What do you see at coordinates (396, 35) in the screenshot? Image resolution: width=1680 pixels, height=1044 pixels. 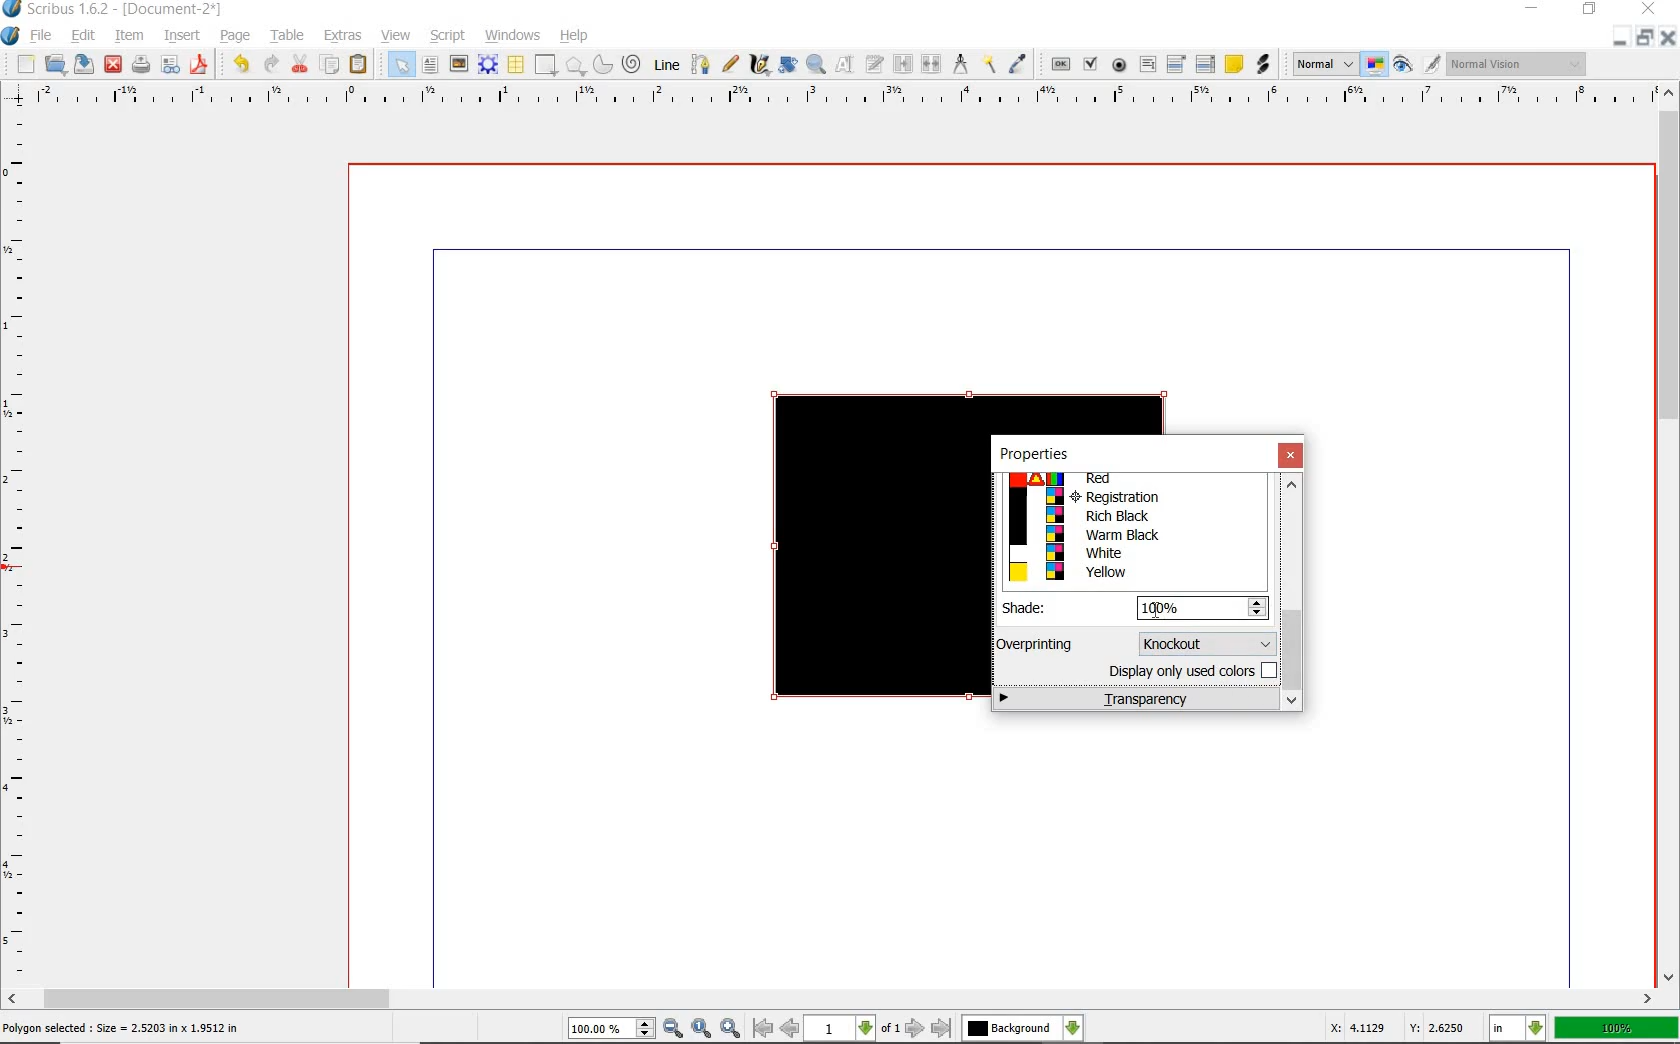 I see `view` at bounding box center [396, 35].